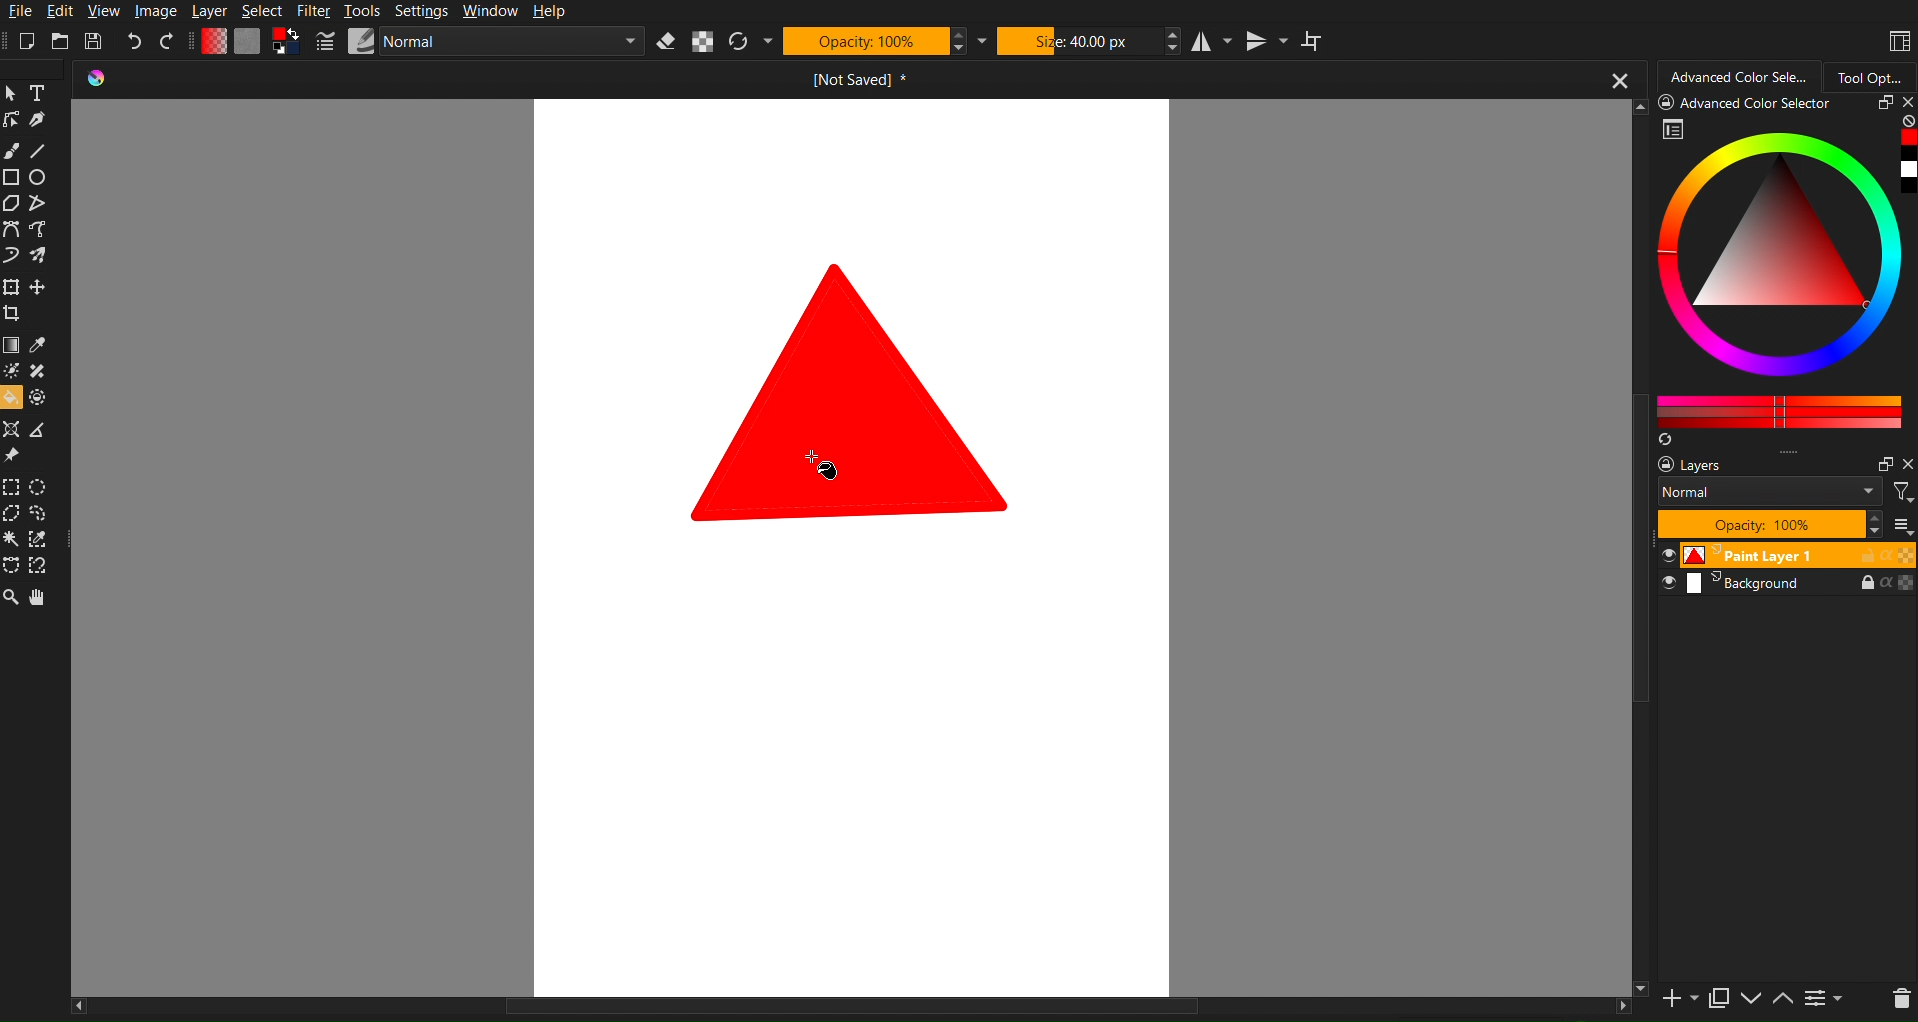  Describe the element at coordinates (1753, 1001) in the screenshot. I see `move layer down` at that location.